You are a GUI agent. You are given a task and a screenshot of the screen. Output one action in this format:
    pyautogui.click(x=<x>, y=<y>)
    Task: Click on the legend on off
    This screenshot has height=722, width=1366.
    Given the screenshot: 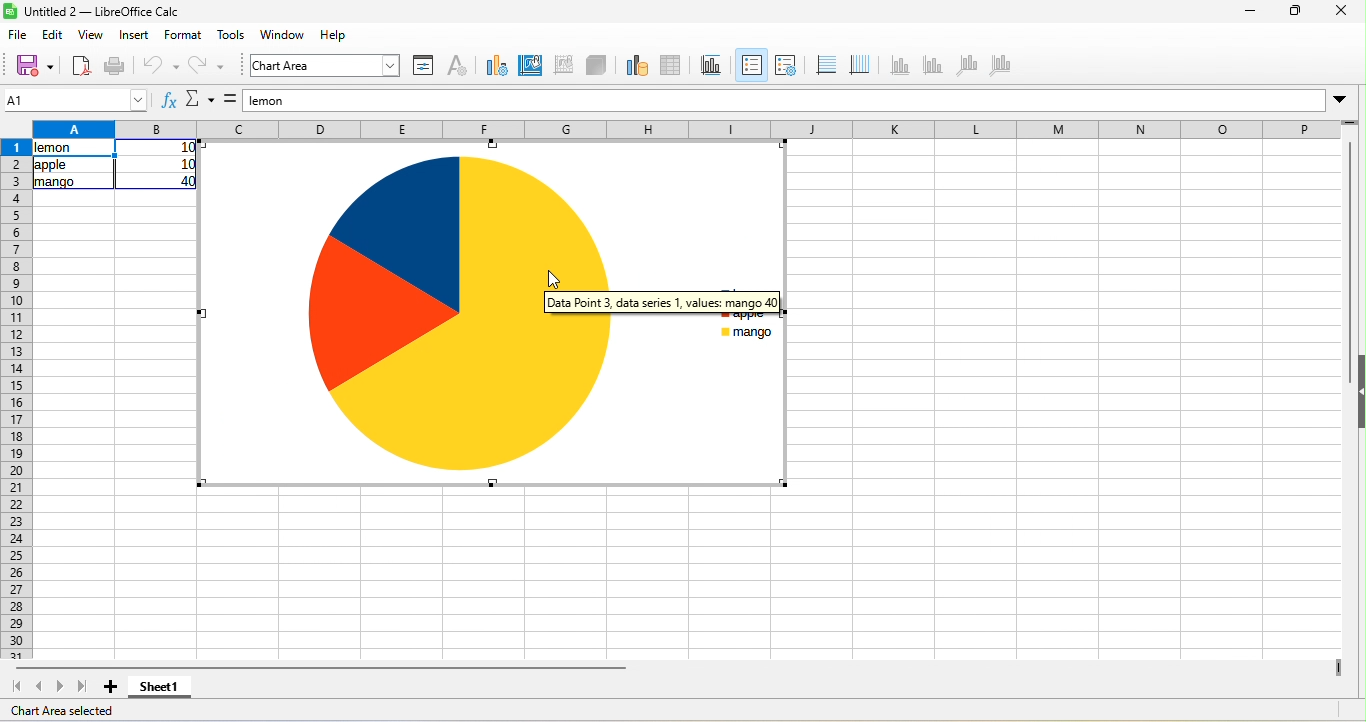 What is the action you would take?
    pyautogui.click(x=753, y=64)
    